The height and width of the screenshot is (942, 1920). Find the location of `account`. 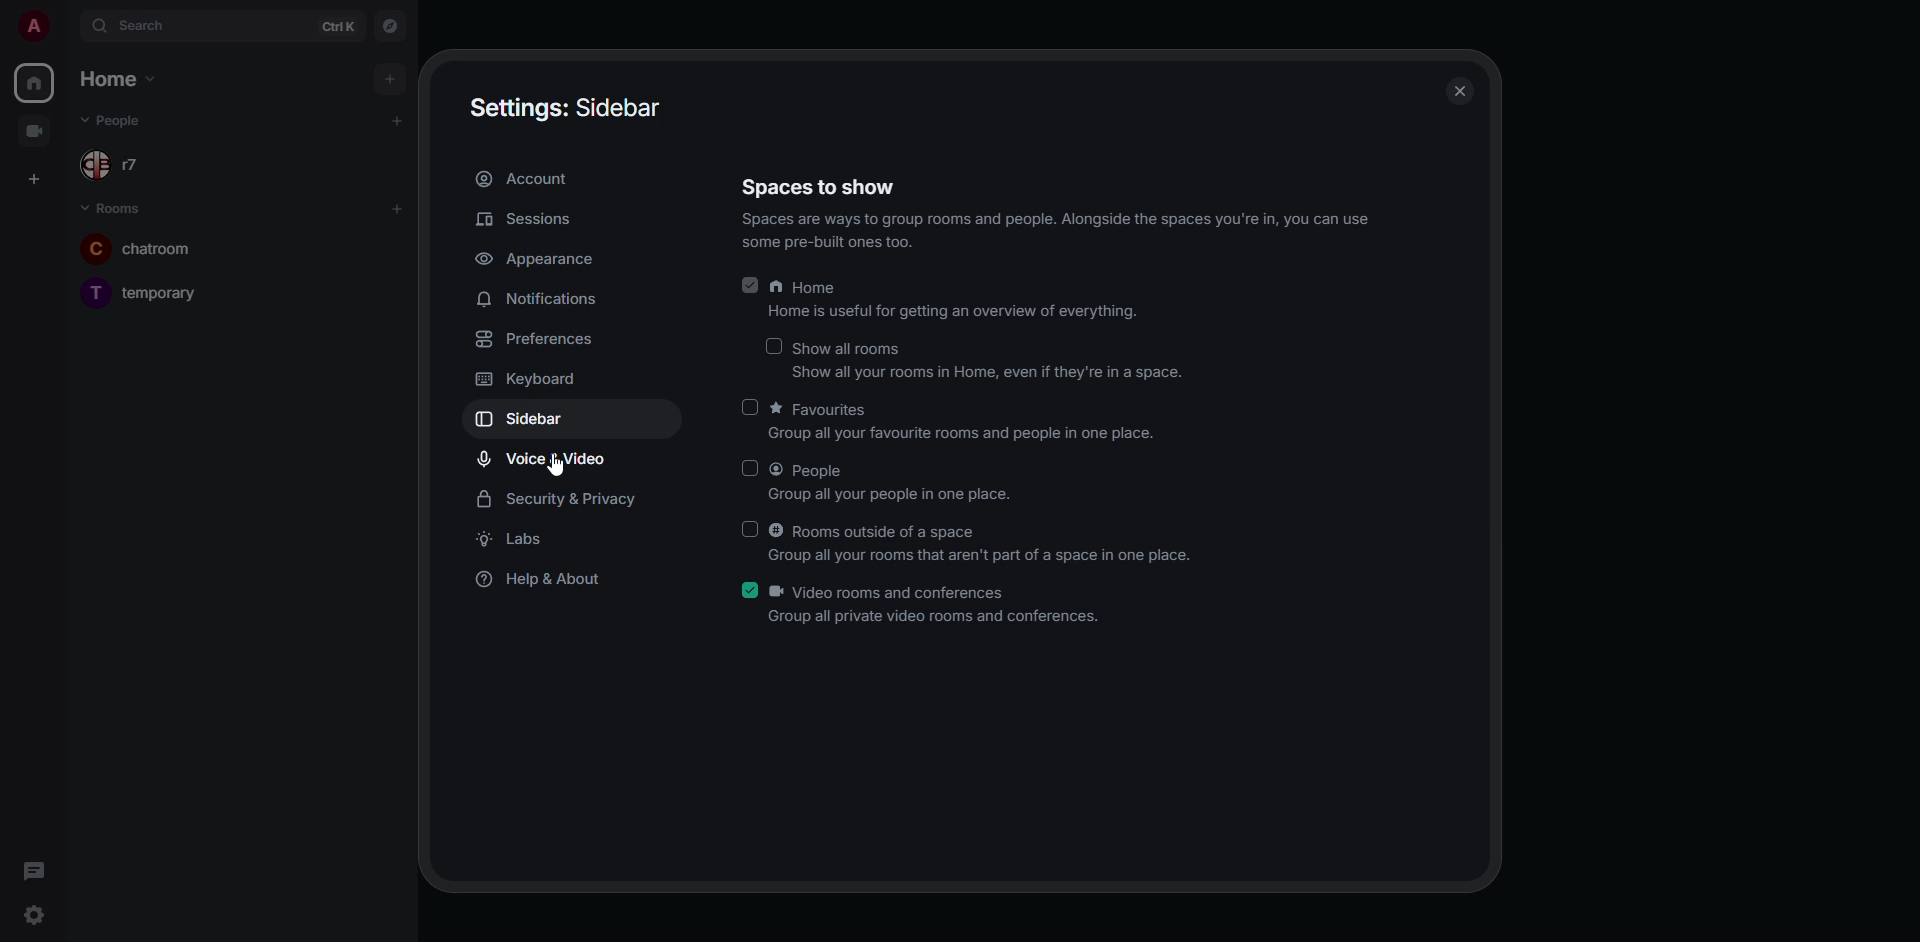

account is located at coordinates (537, 181).